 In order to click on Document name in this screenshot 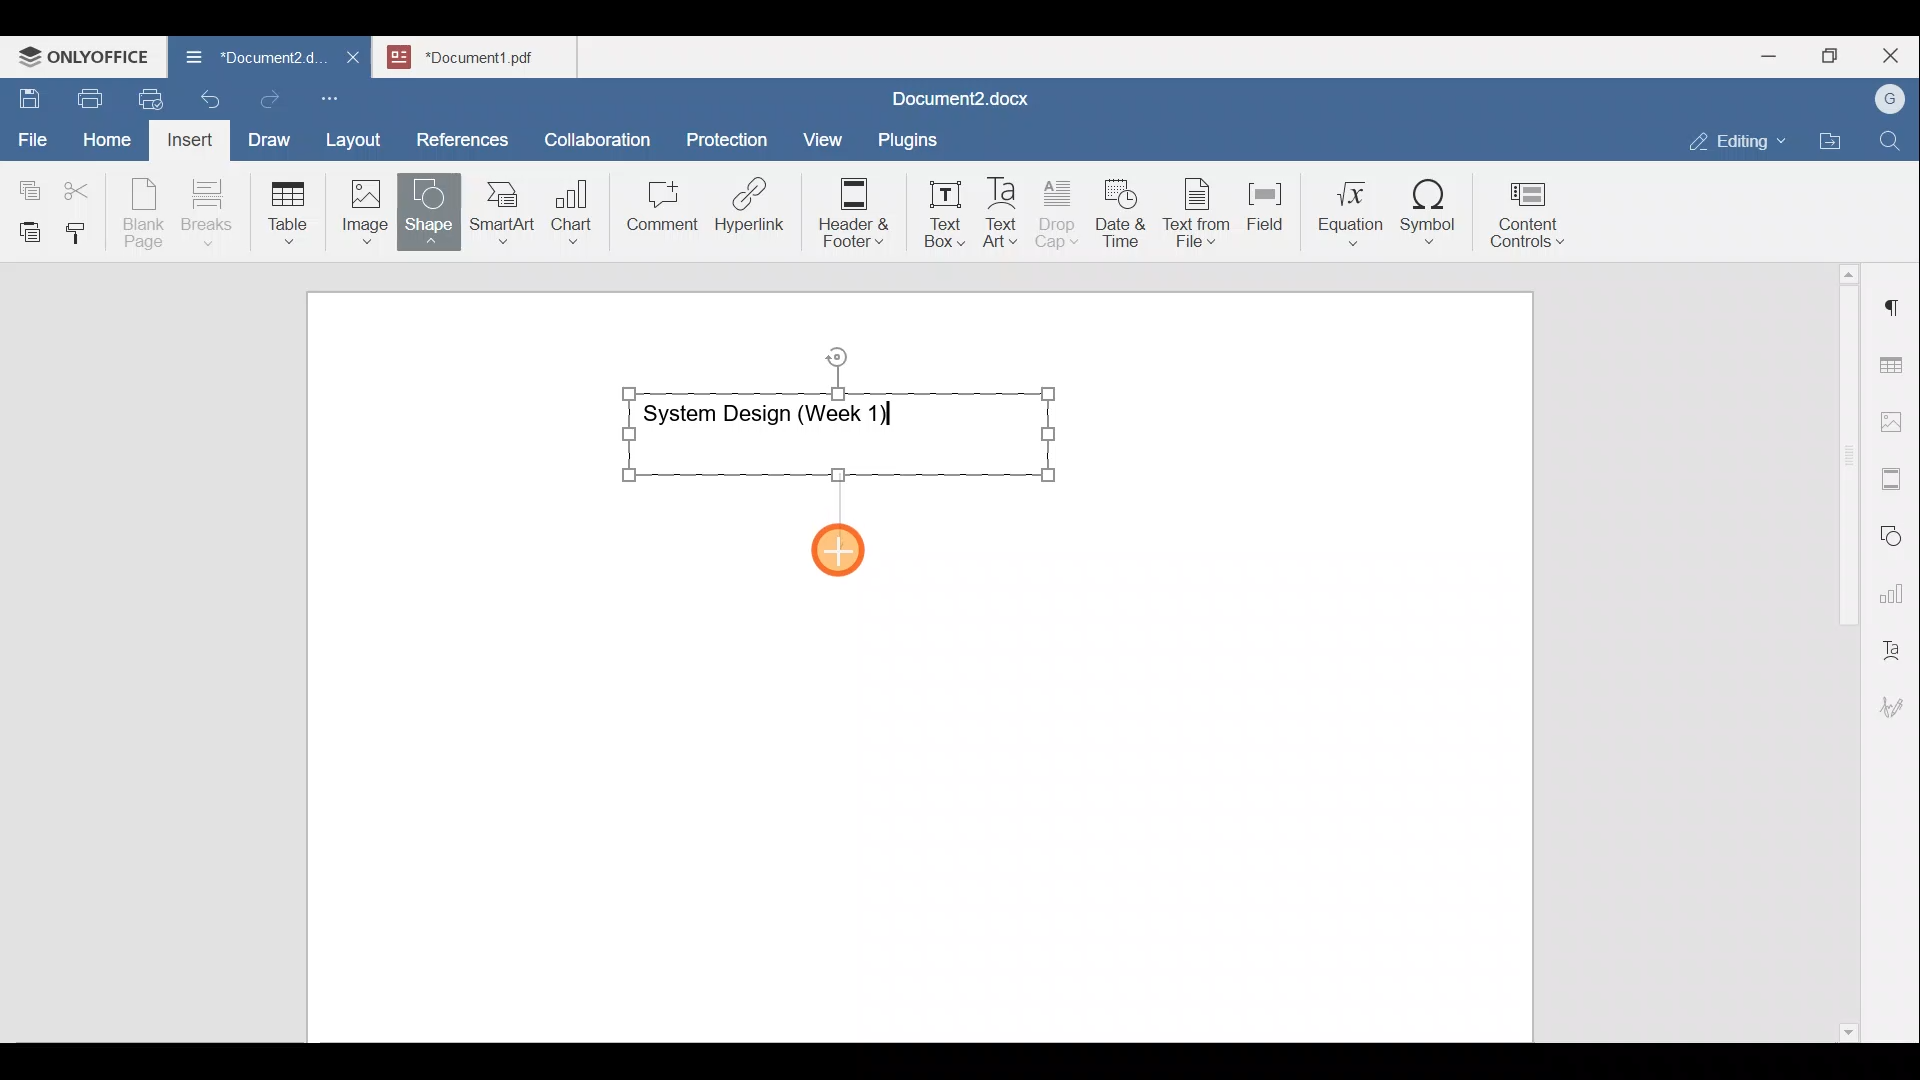, I will do `click(956, 101)`.